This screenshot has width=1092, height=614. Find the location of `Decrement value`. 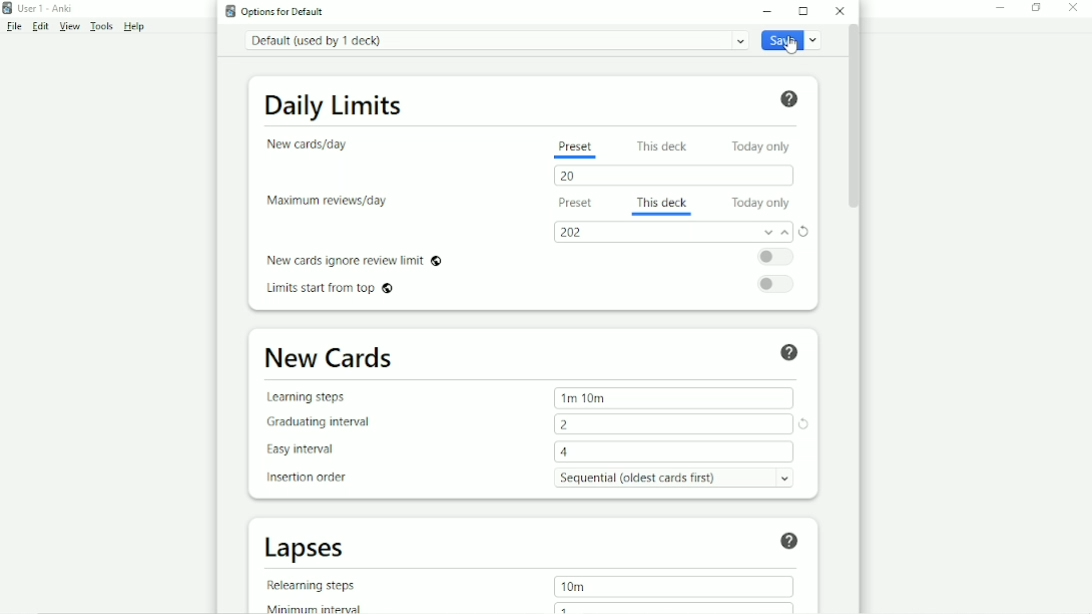

Decrement value is located at coordinates (767, 232).